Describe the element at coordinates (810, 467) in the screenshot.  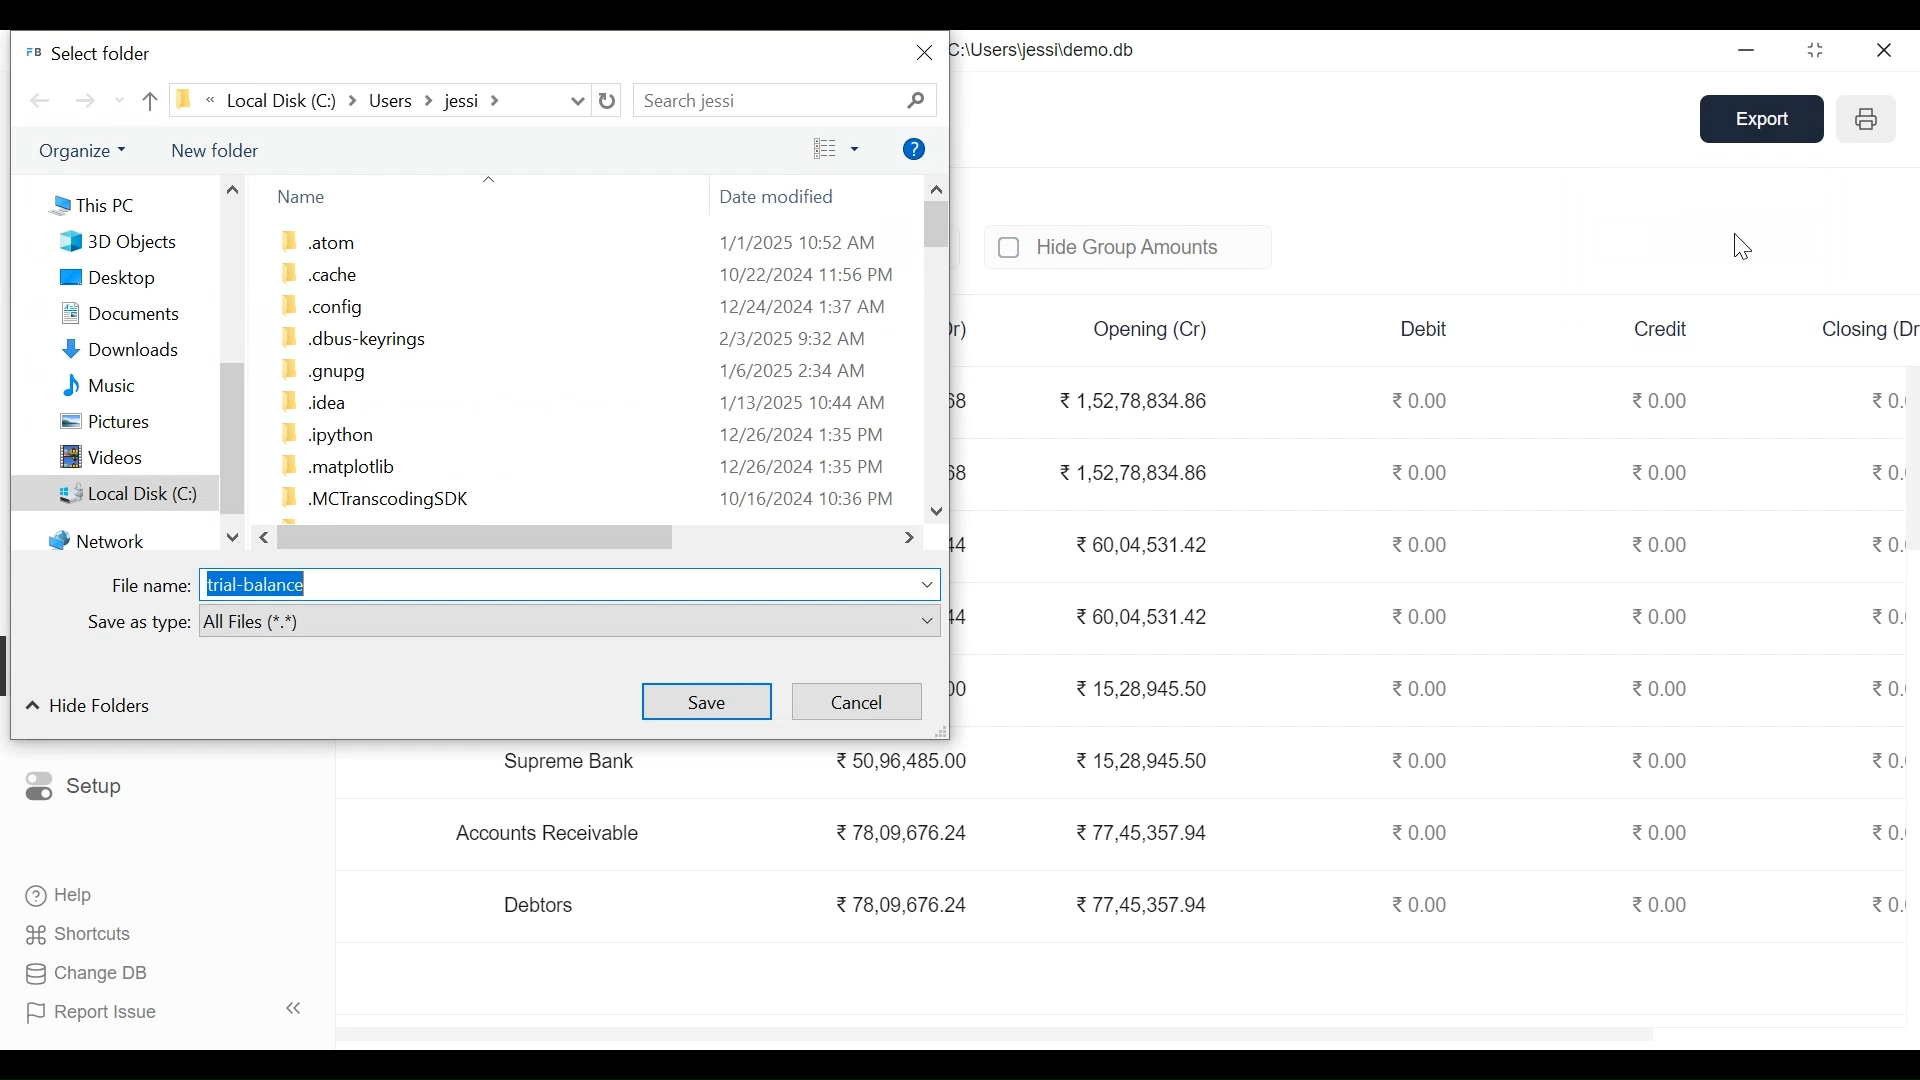
I see `12/26/2024 1:35 PM` at that location.